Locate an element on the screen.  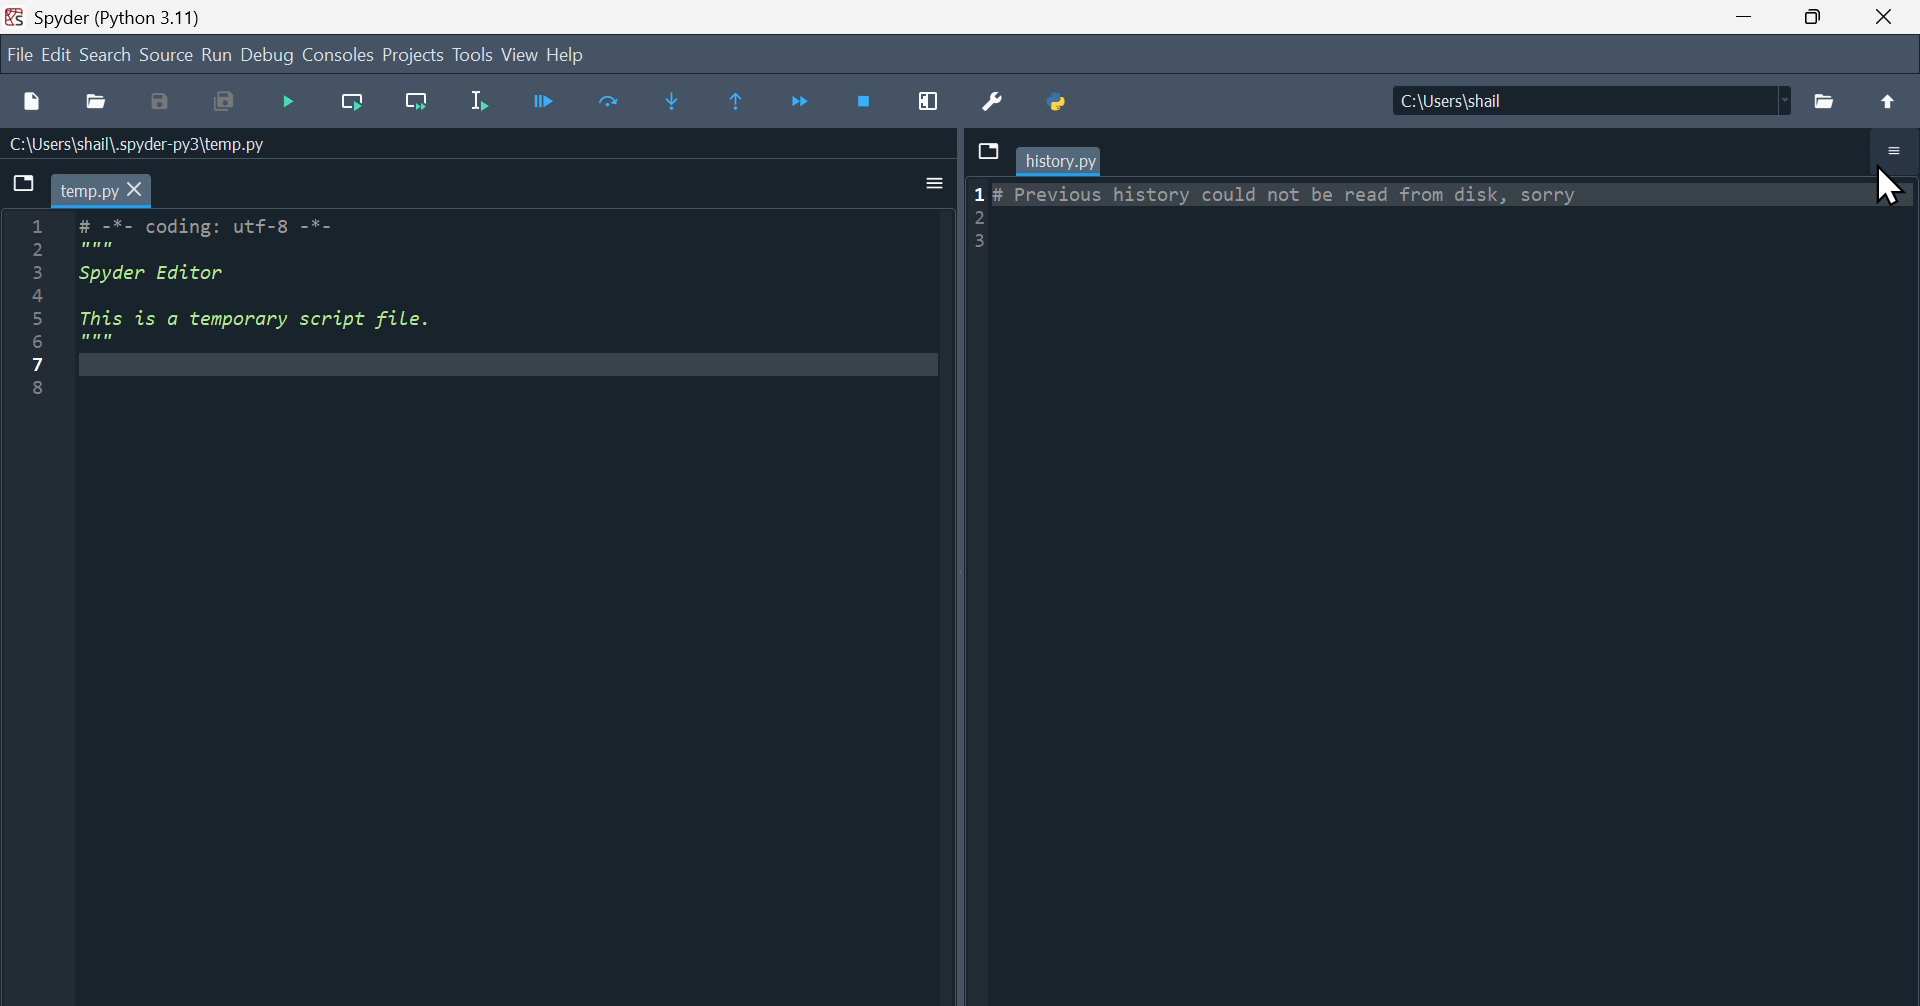
Maximise current window is located at coordinates (930, 101).